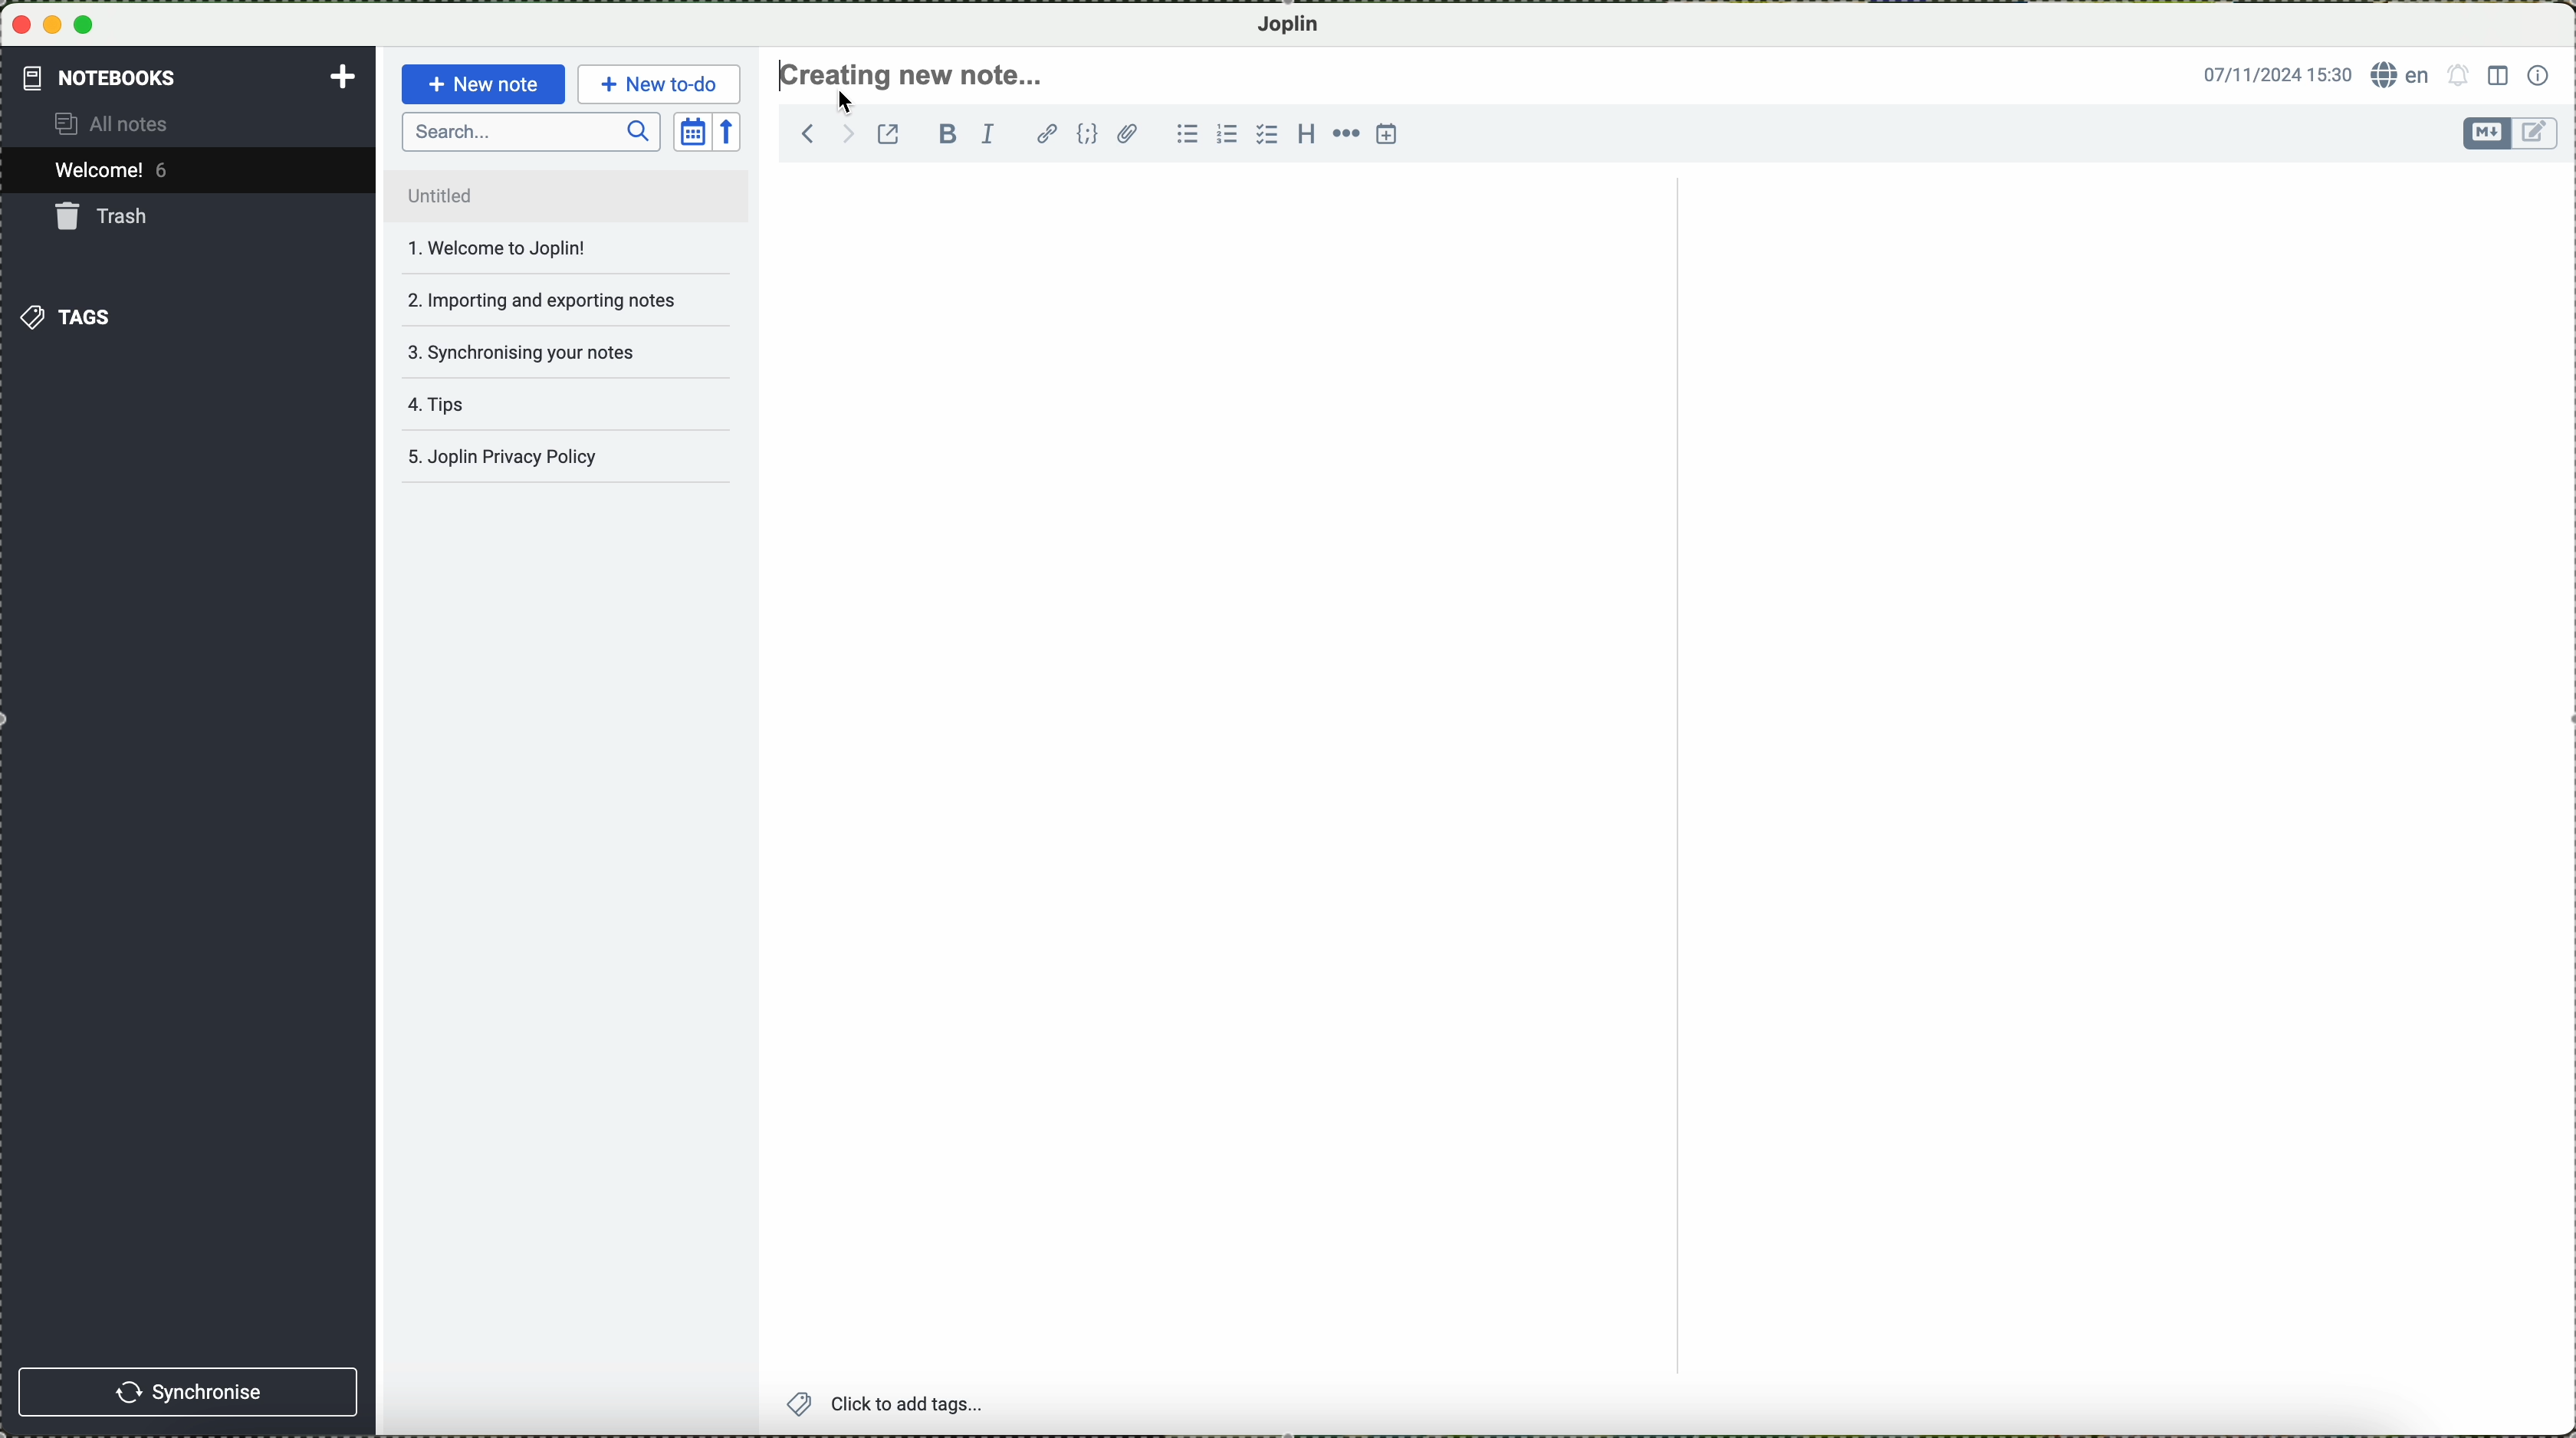 This screenshot has width=2576, height=1438. Describe the element at coordinates (884, 1404) in the screenshot. I see `add tags` at that location.